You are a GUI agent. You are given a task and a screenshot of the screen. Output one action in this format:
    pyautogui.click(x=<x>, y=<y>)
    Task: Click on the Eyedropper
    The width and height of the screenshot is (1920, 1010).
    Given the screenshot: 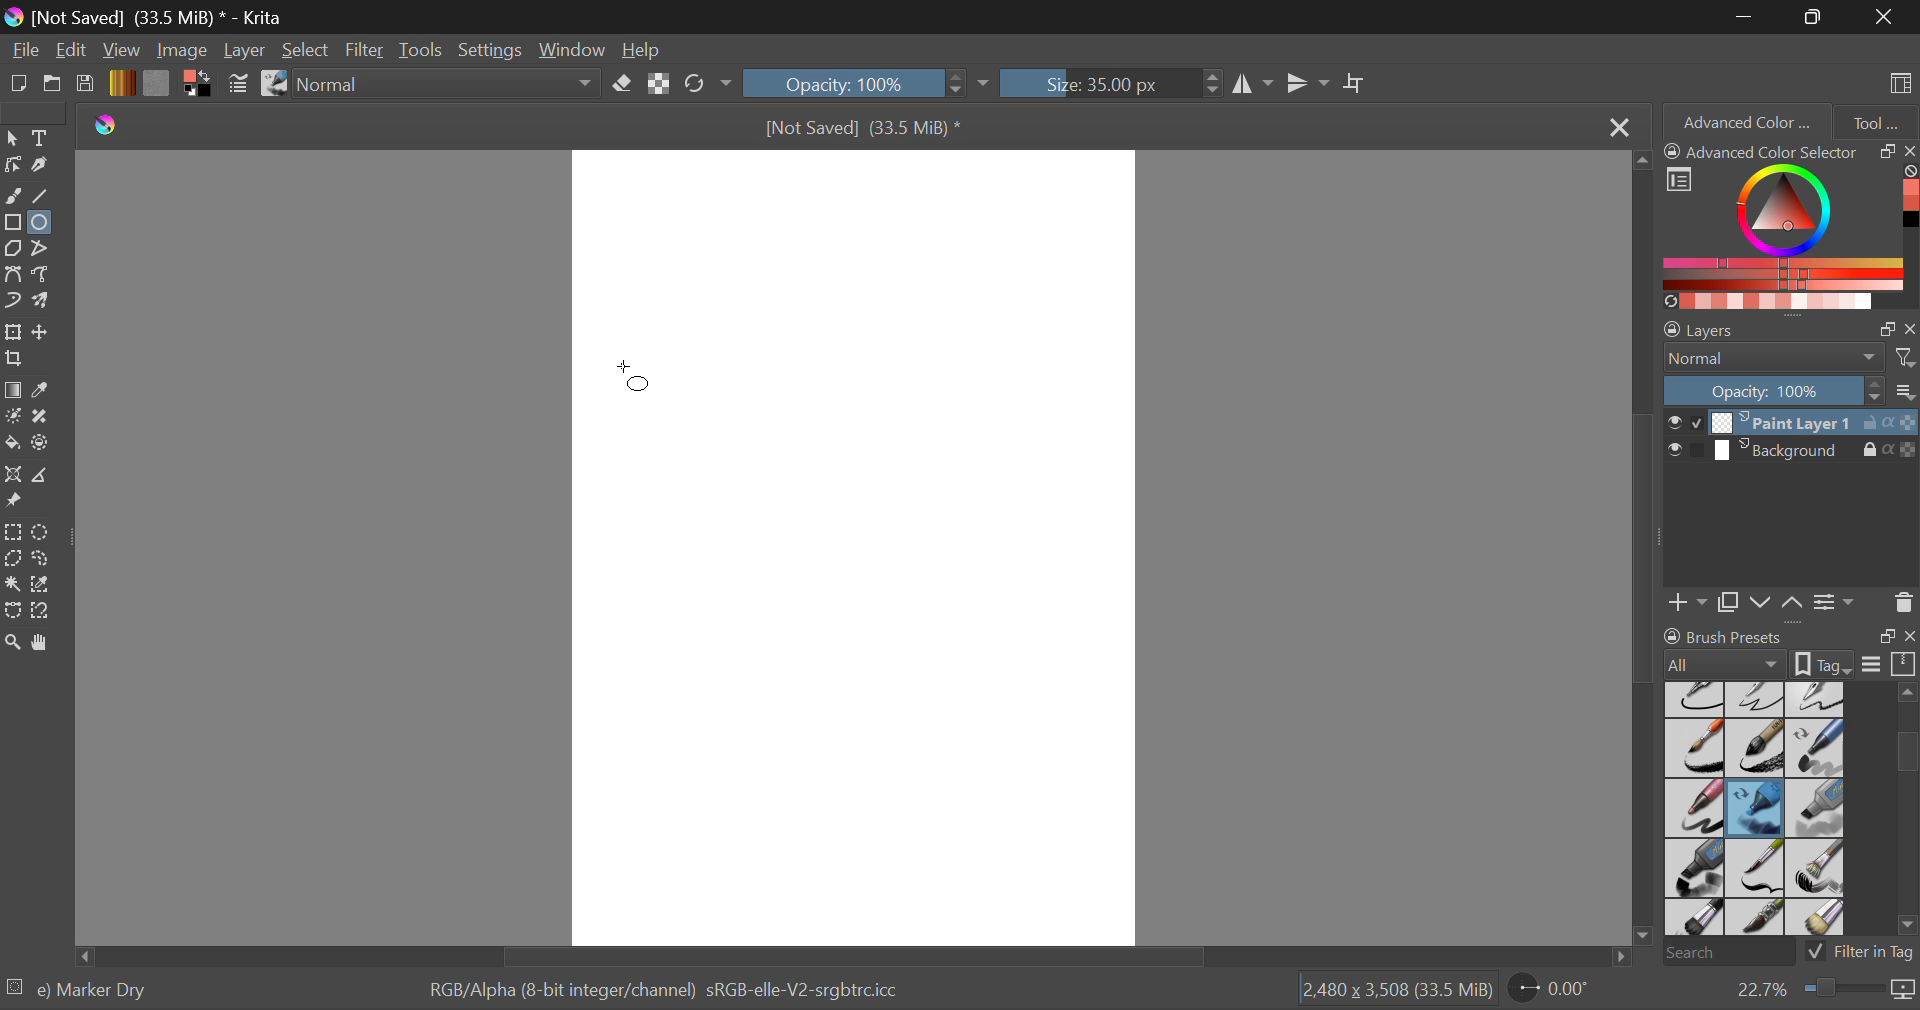 What is the action you would take?
    pyautogui.click(x=46, y=391)
    